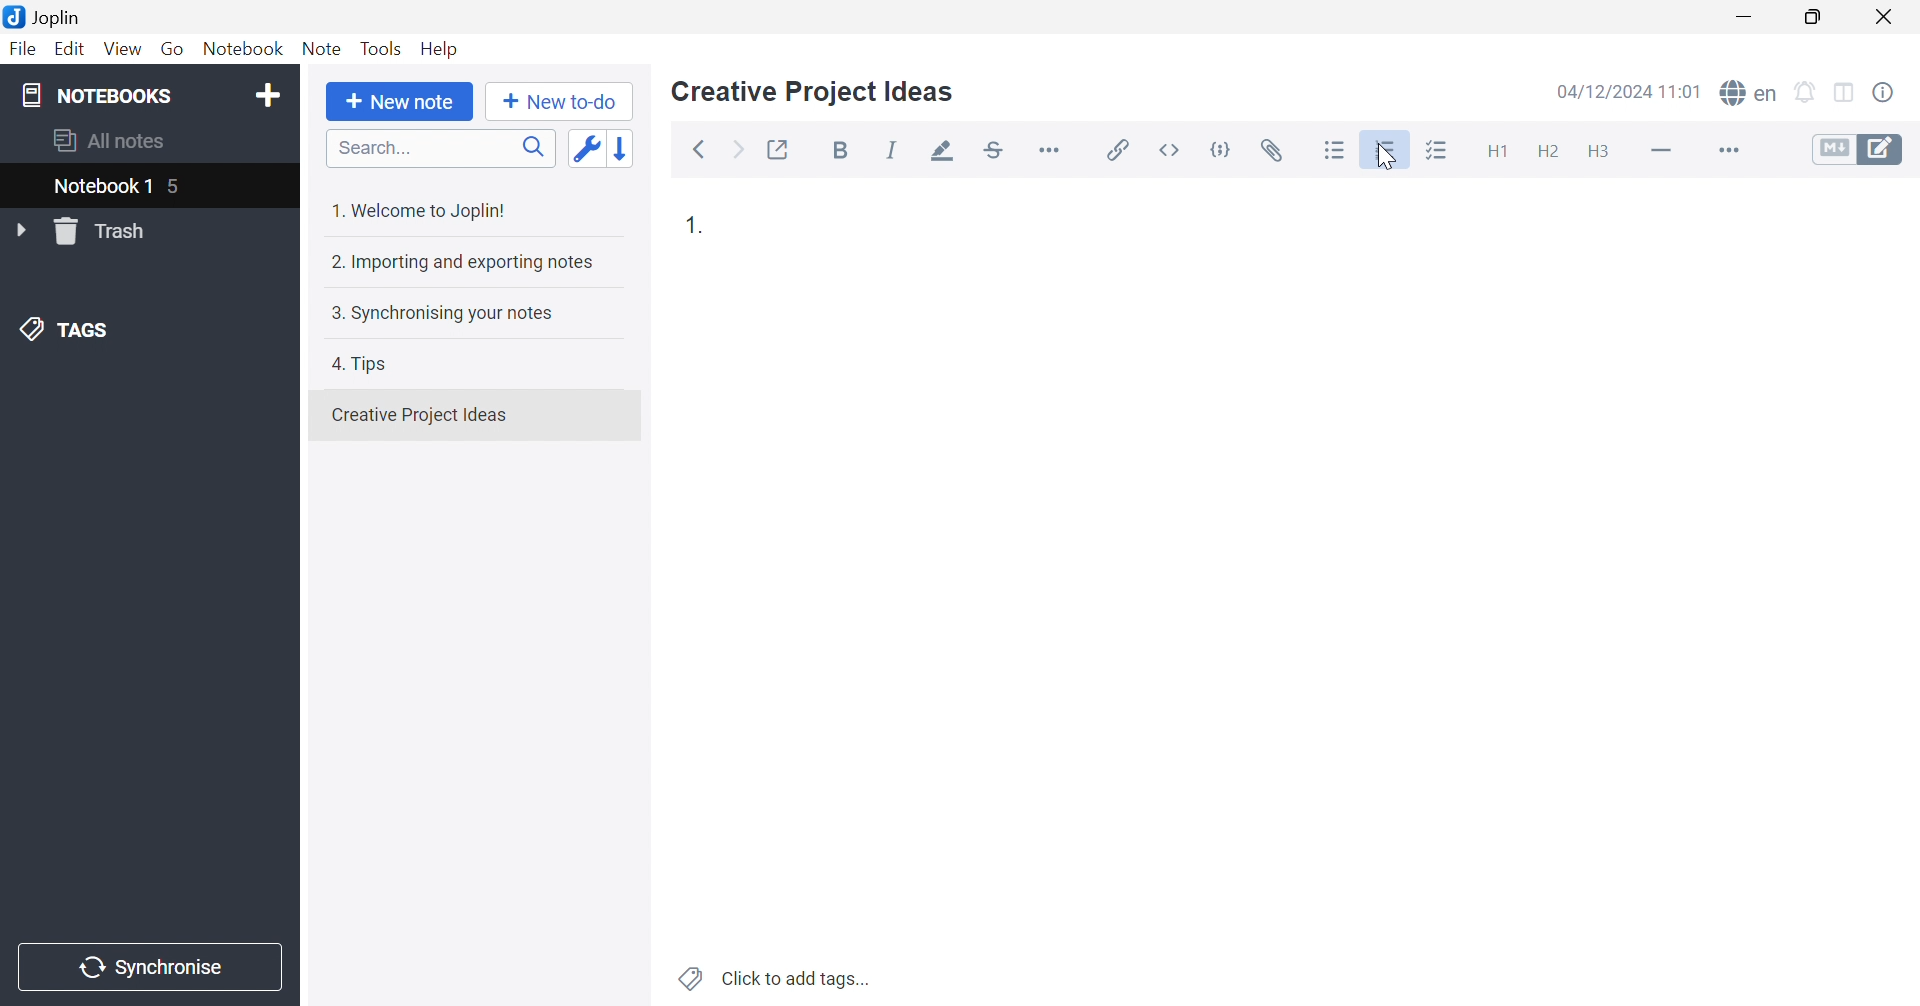  What do you see at coordinates (1334, 151) in the screenshot?
I see `Bulleted list` at bounding box center [1334, 151].